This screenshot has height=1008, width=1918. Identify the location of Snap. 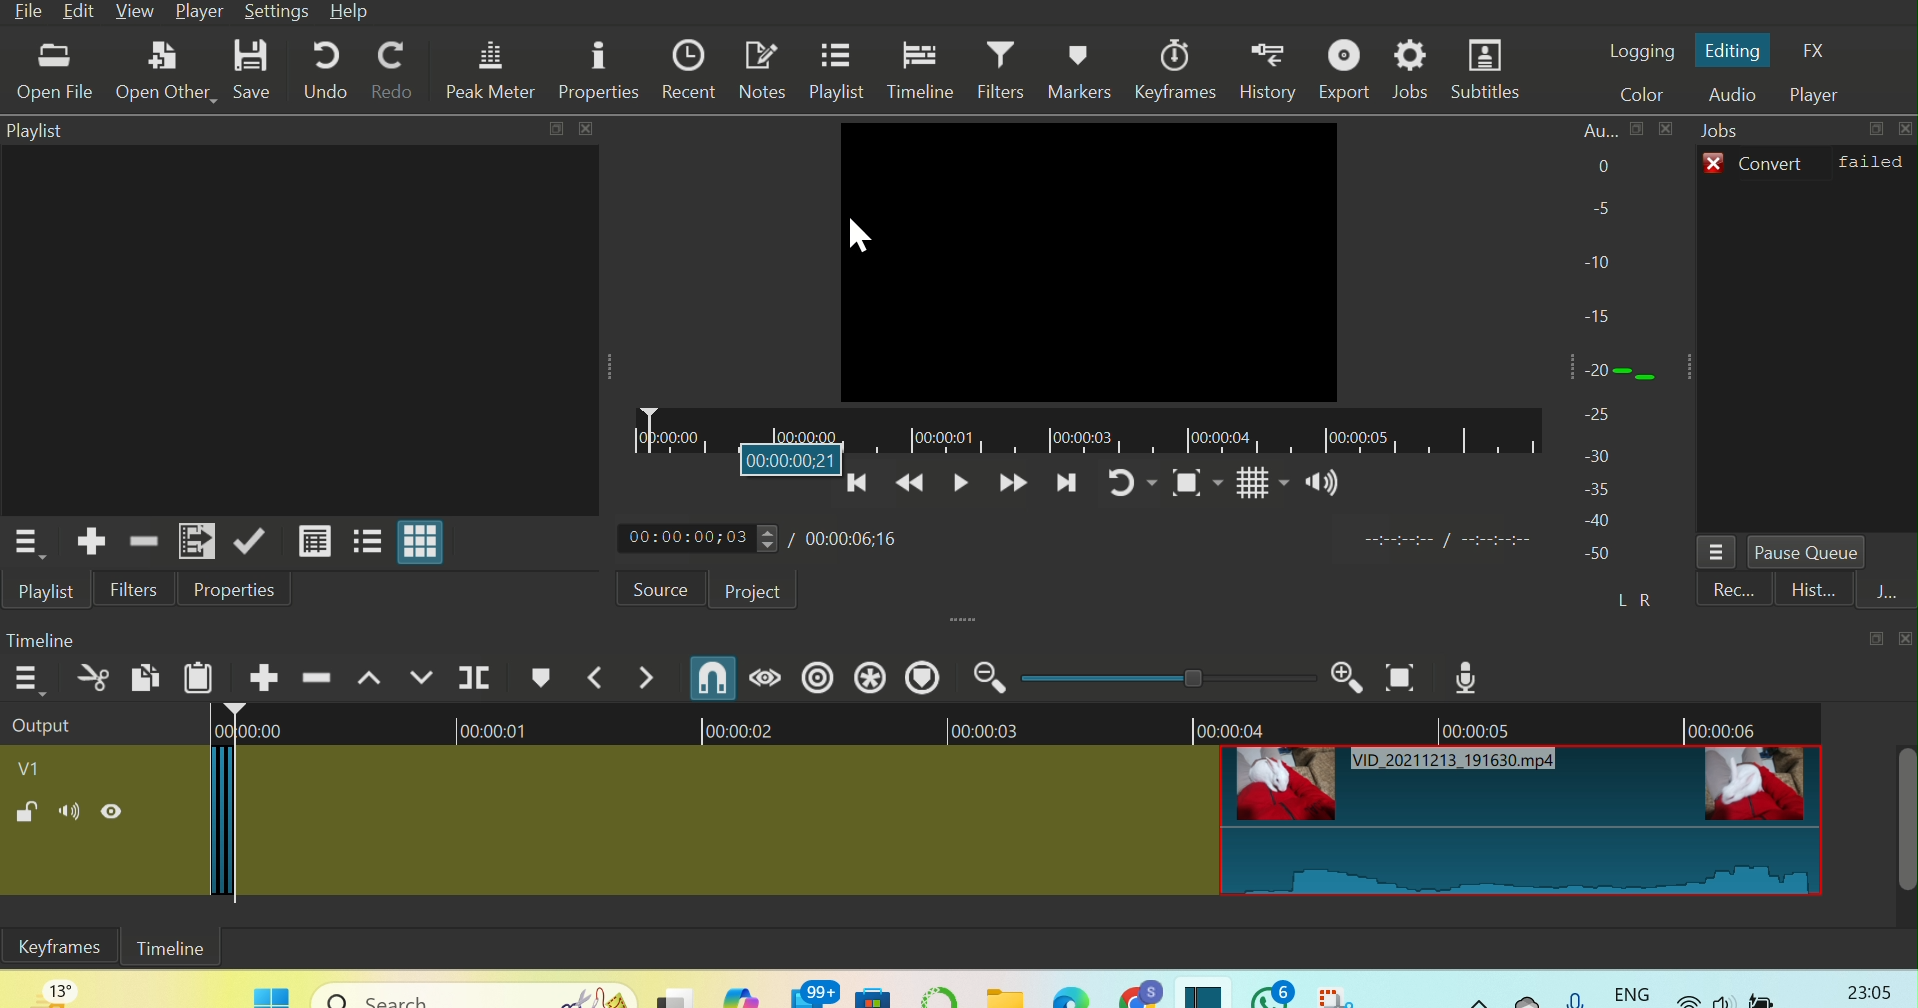
(707, 678).